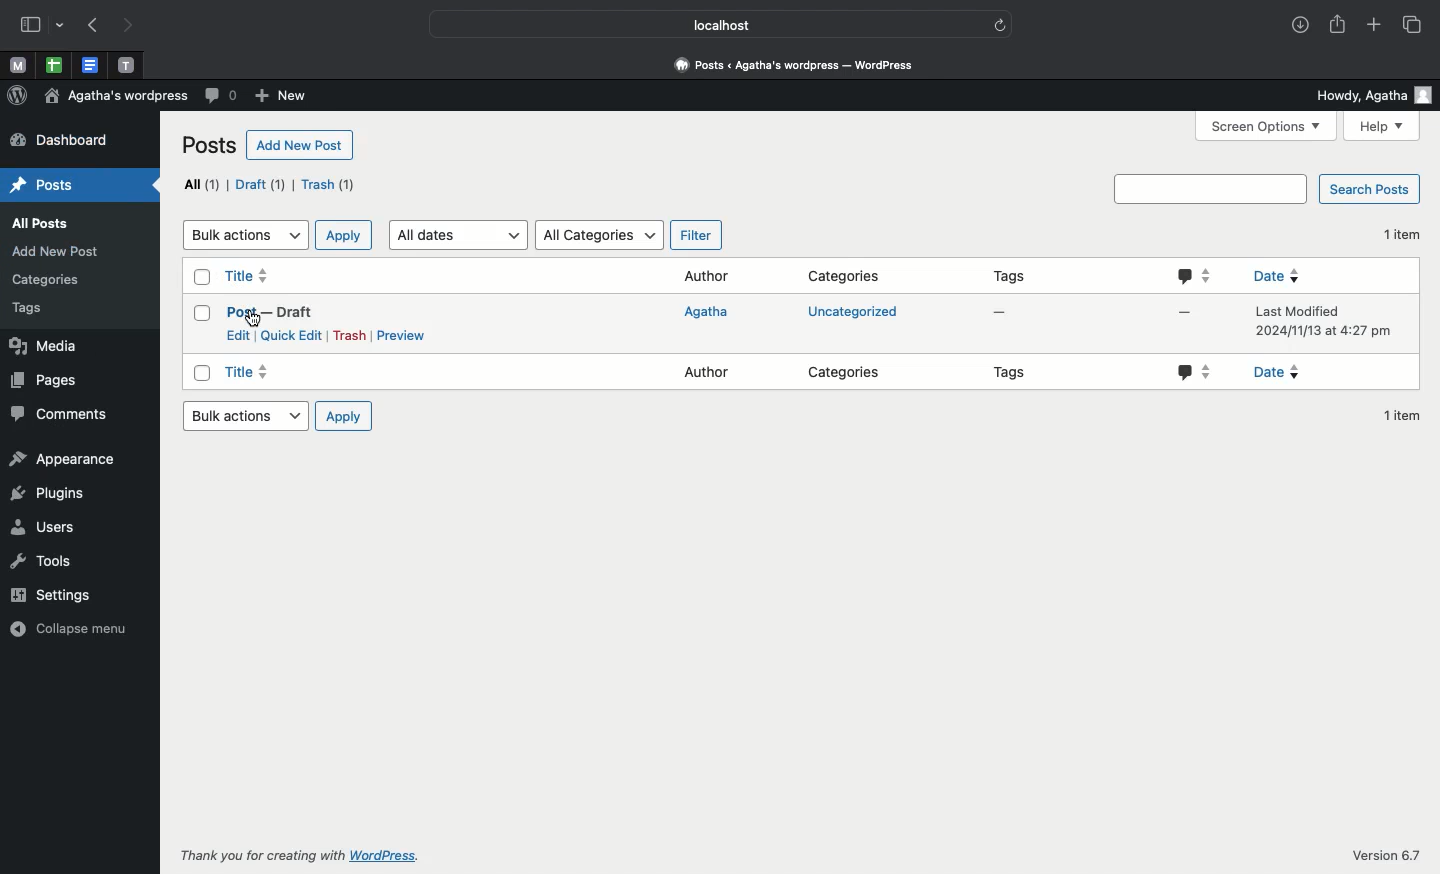 Image resolution: width=1440 pixels, height=874 pixels. What do you see at coordinates (17, 96) in the screenshot?
I see `Wordpress` at bounding box center [17, 96].